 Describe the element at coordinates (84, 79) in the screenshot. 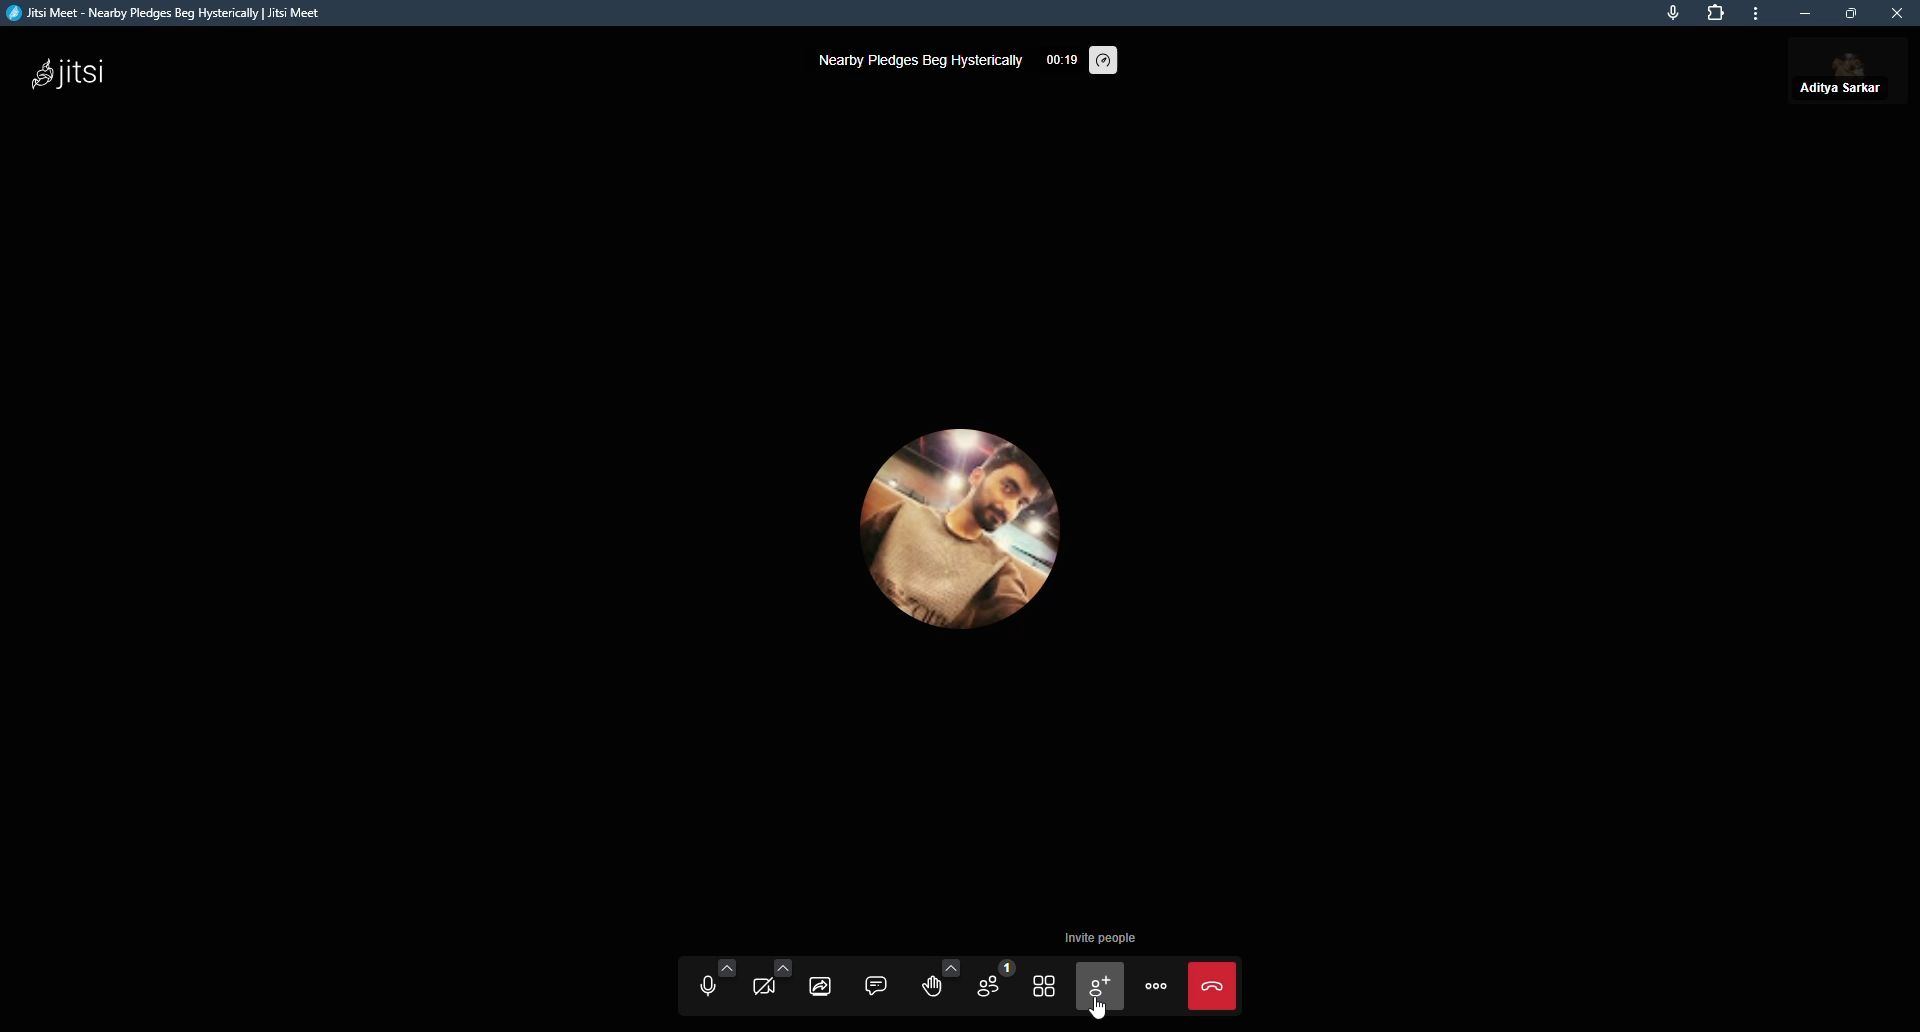

I see `jitsi` at that location.